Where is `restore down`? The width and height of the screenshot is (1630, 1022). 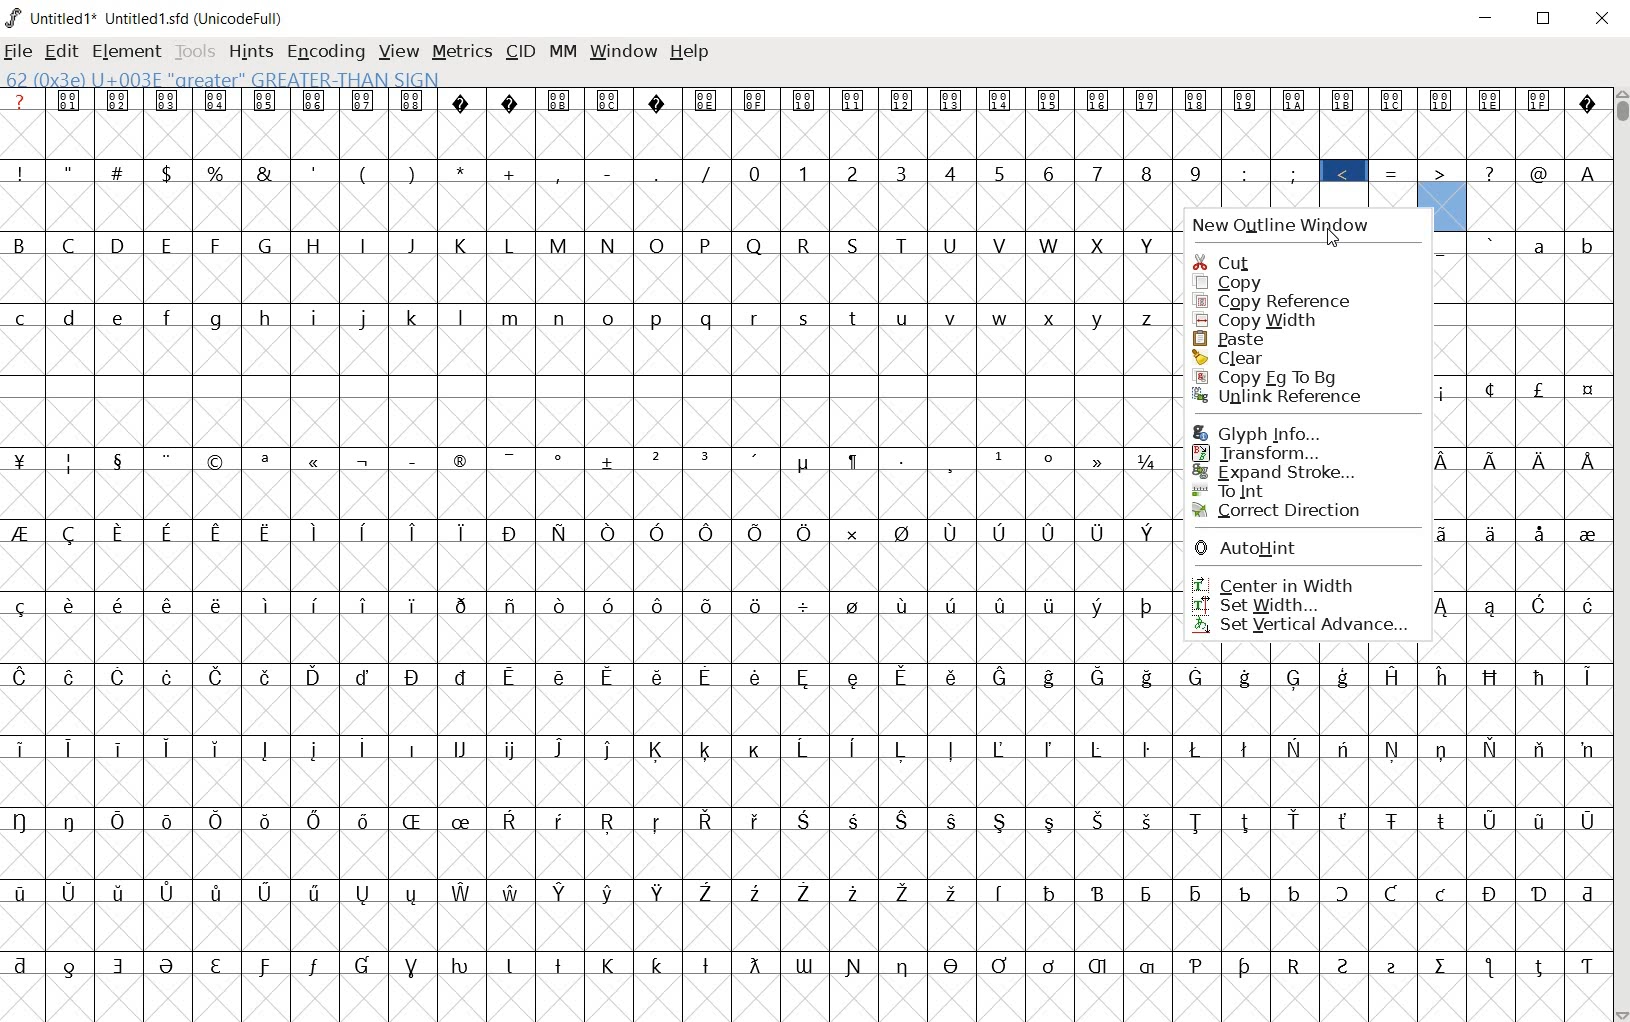
restore down is located at coordinates (1545, 18).